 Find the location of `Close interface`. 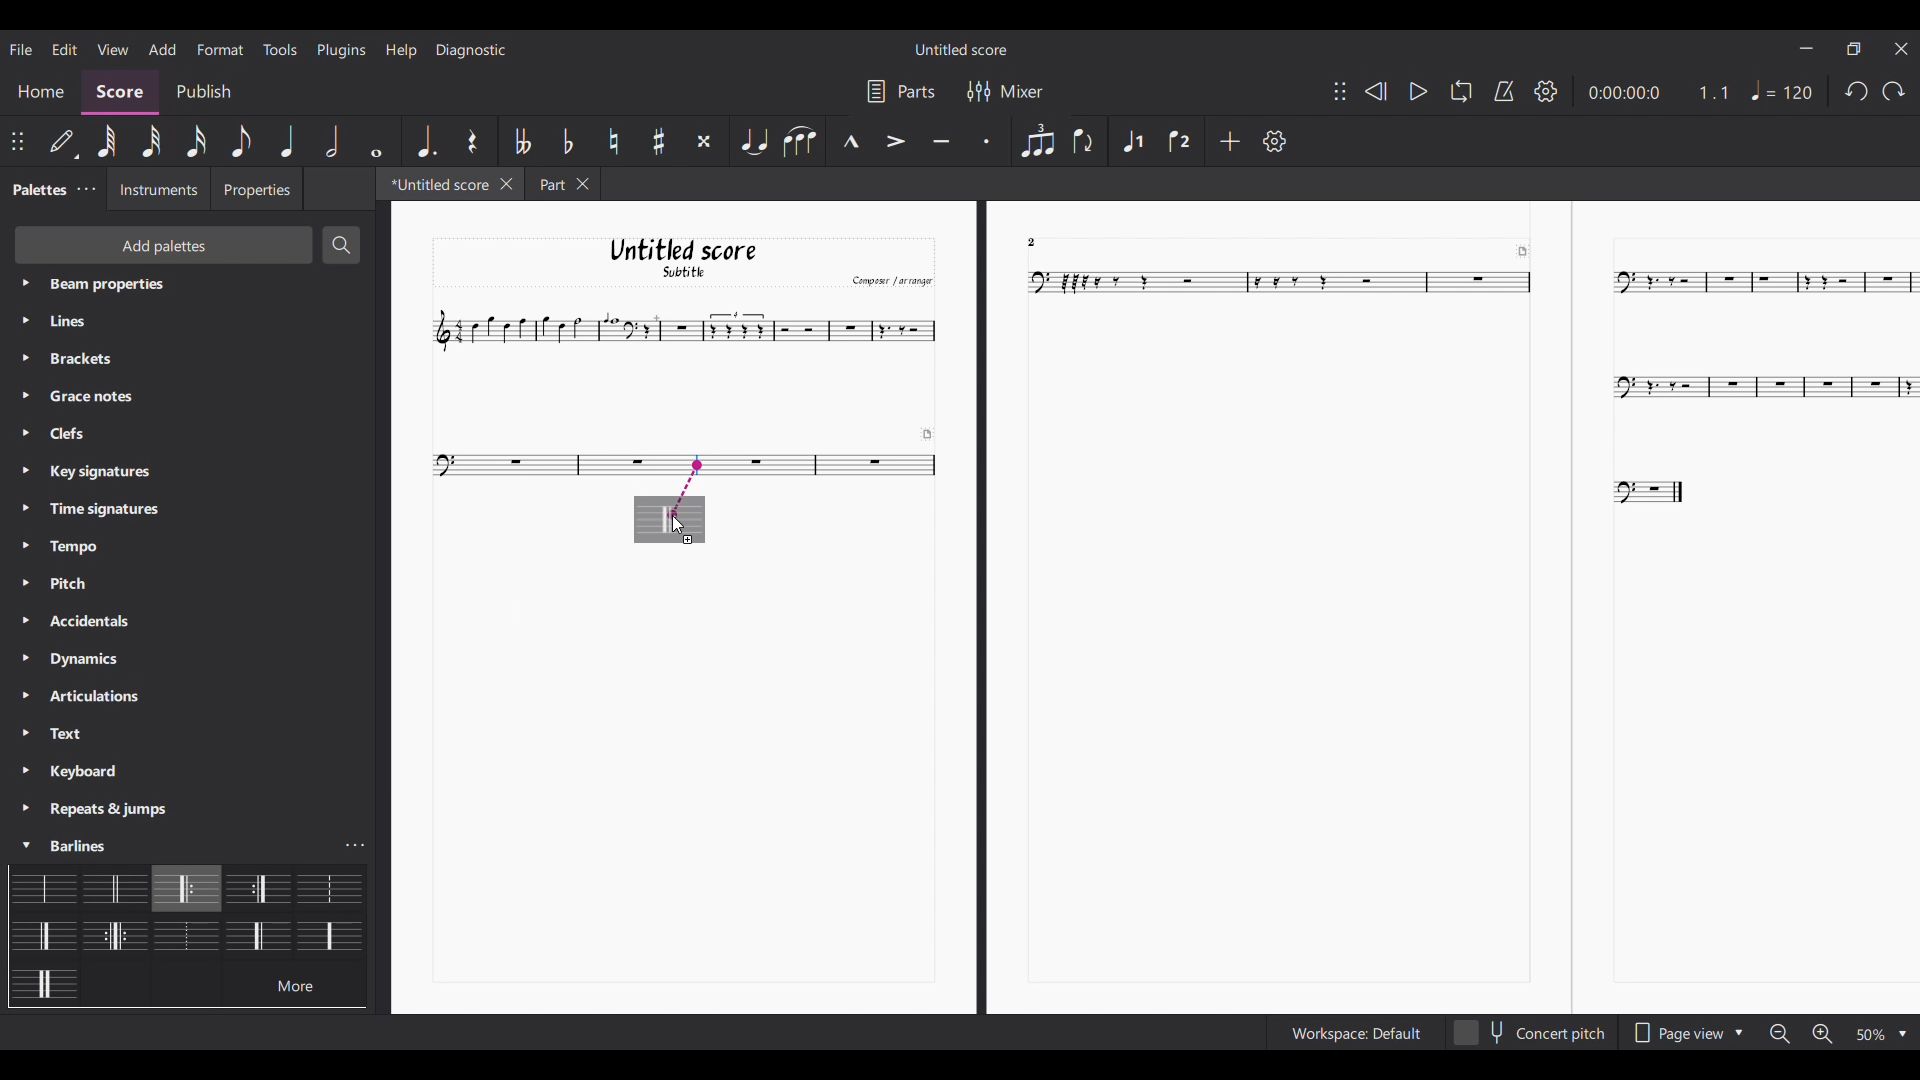

Close interface is located at coordinates (1901, 49).